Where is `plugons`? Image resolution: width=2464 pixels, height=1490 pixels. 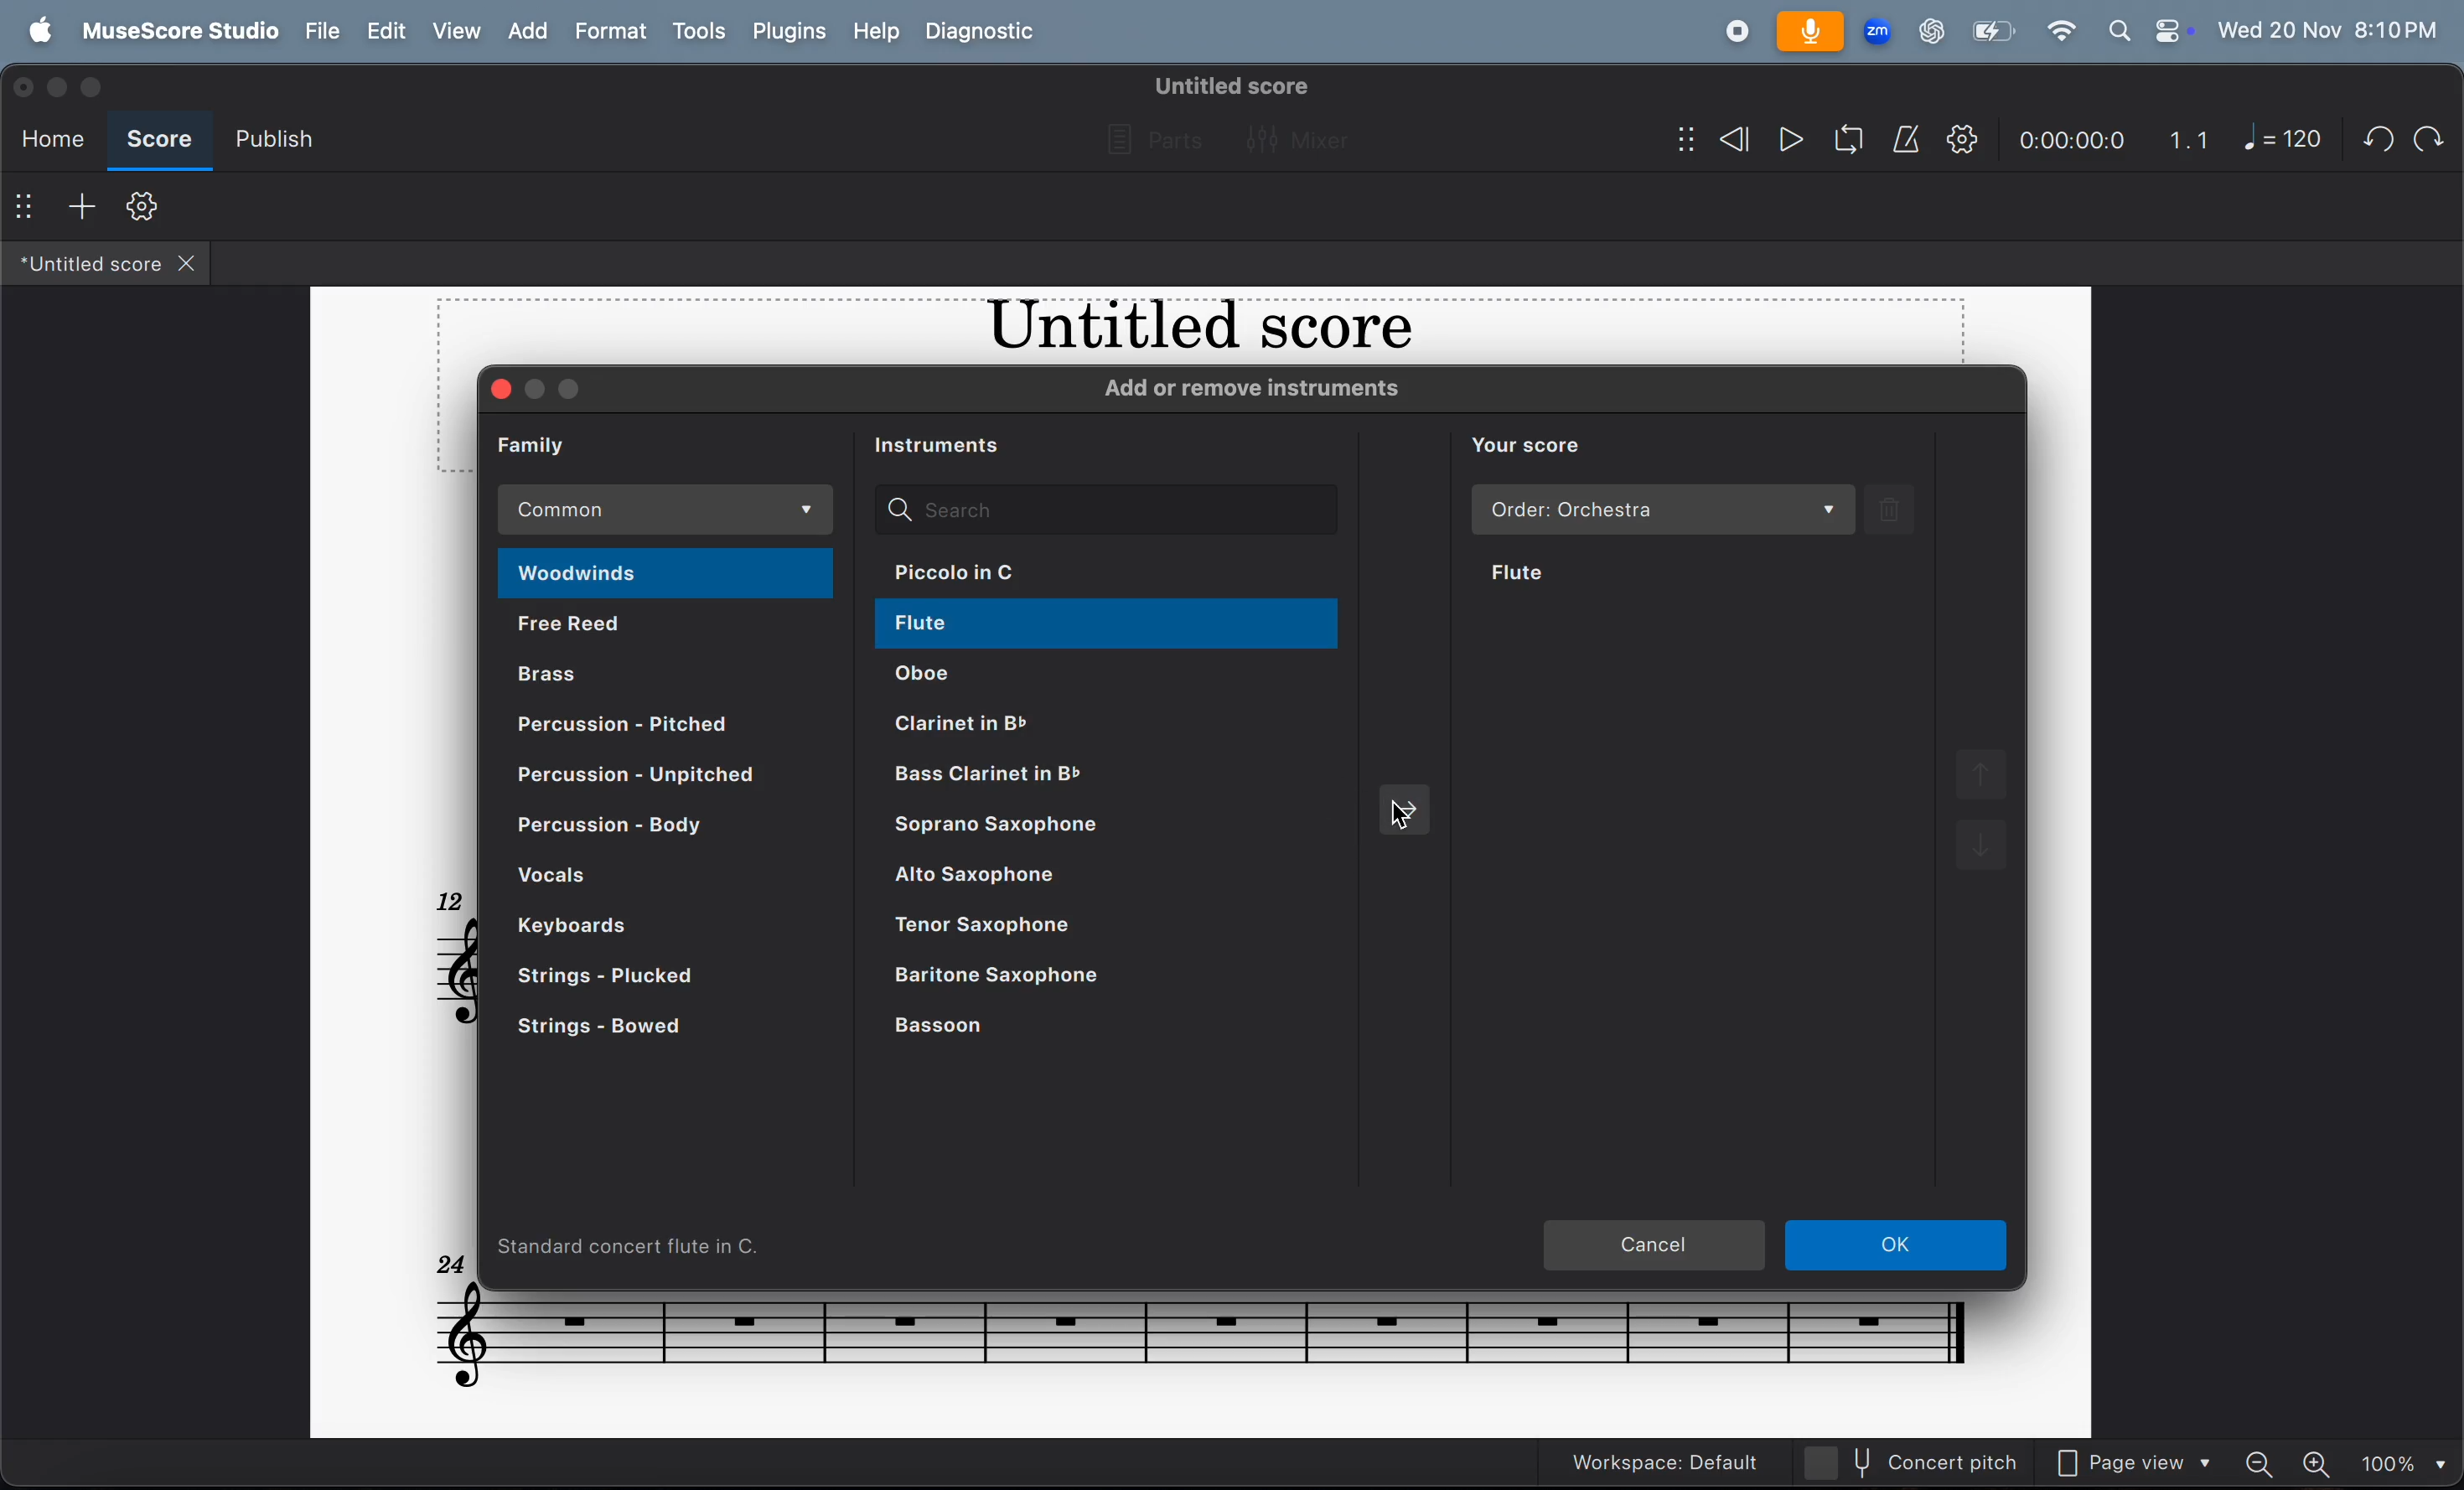
plugons is located at coordinates (792, 32).